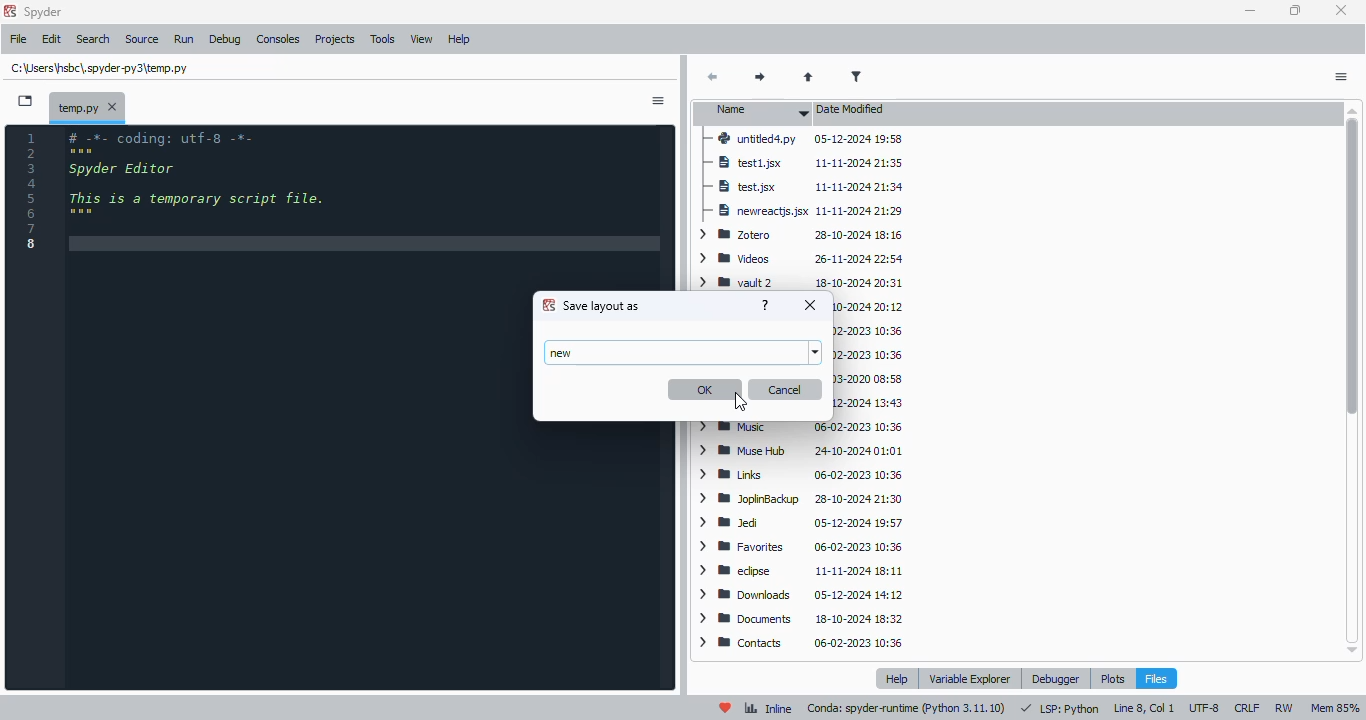 The height and width of the screenshot is (720, 1366). Describe the element at coordinates (20, 40) in the screenshot. I see `file` at that location.